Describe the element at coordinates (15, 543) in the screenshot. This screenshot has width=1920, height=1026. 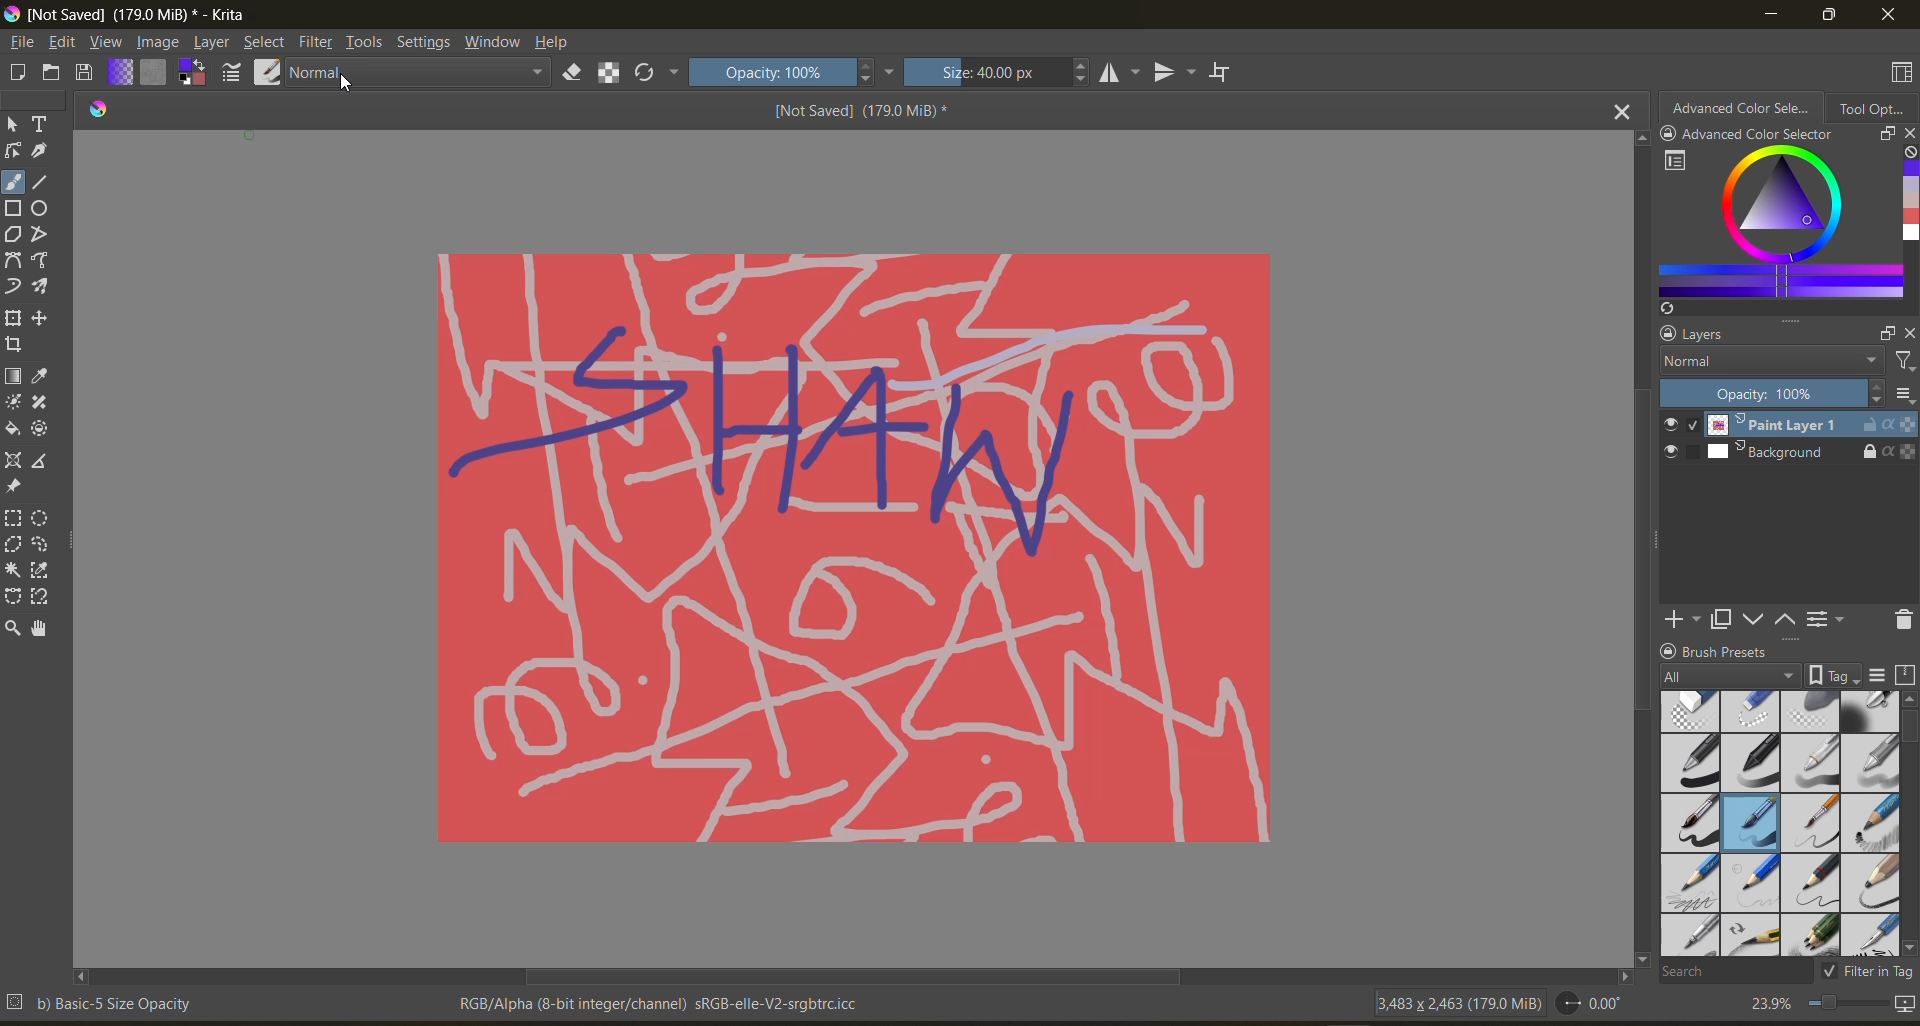
I see `Polygonal selection tool` at that location.